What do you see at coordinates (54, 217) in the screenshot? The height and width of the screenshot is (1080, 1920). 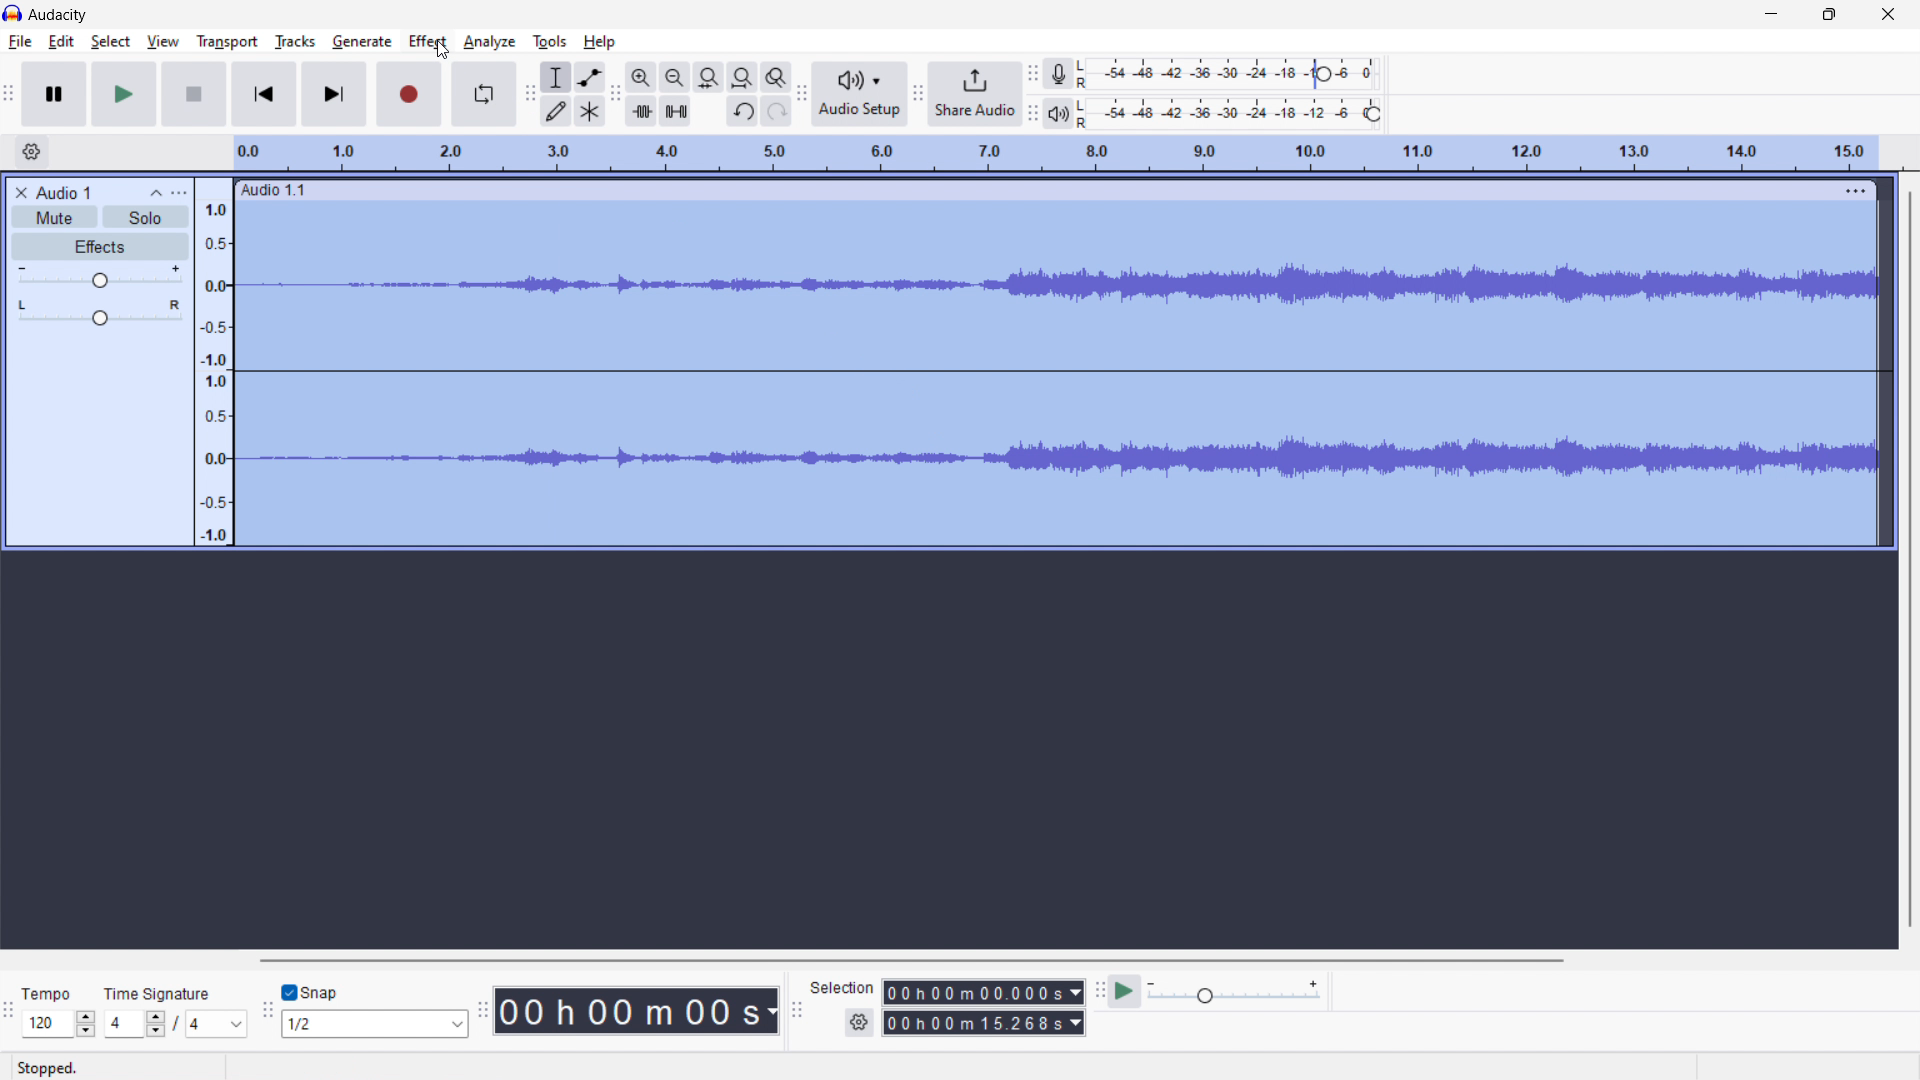 I see `mute` at bounding box center [54, 217].